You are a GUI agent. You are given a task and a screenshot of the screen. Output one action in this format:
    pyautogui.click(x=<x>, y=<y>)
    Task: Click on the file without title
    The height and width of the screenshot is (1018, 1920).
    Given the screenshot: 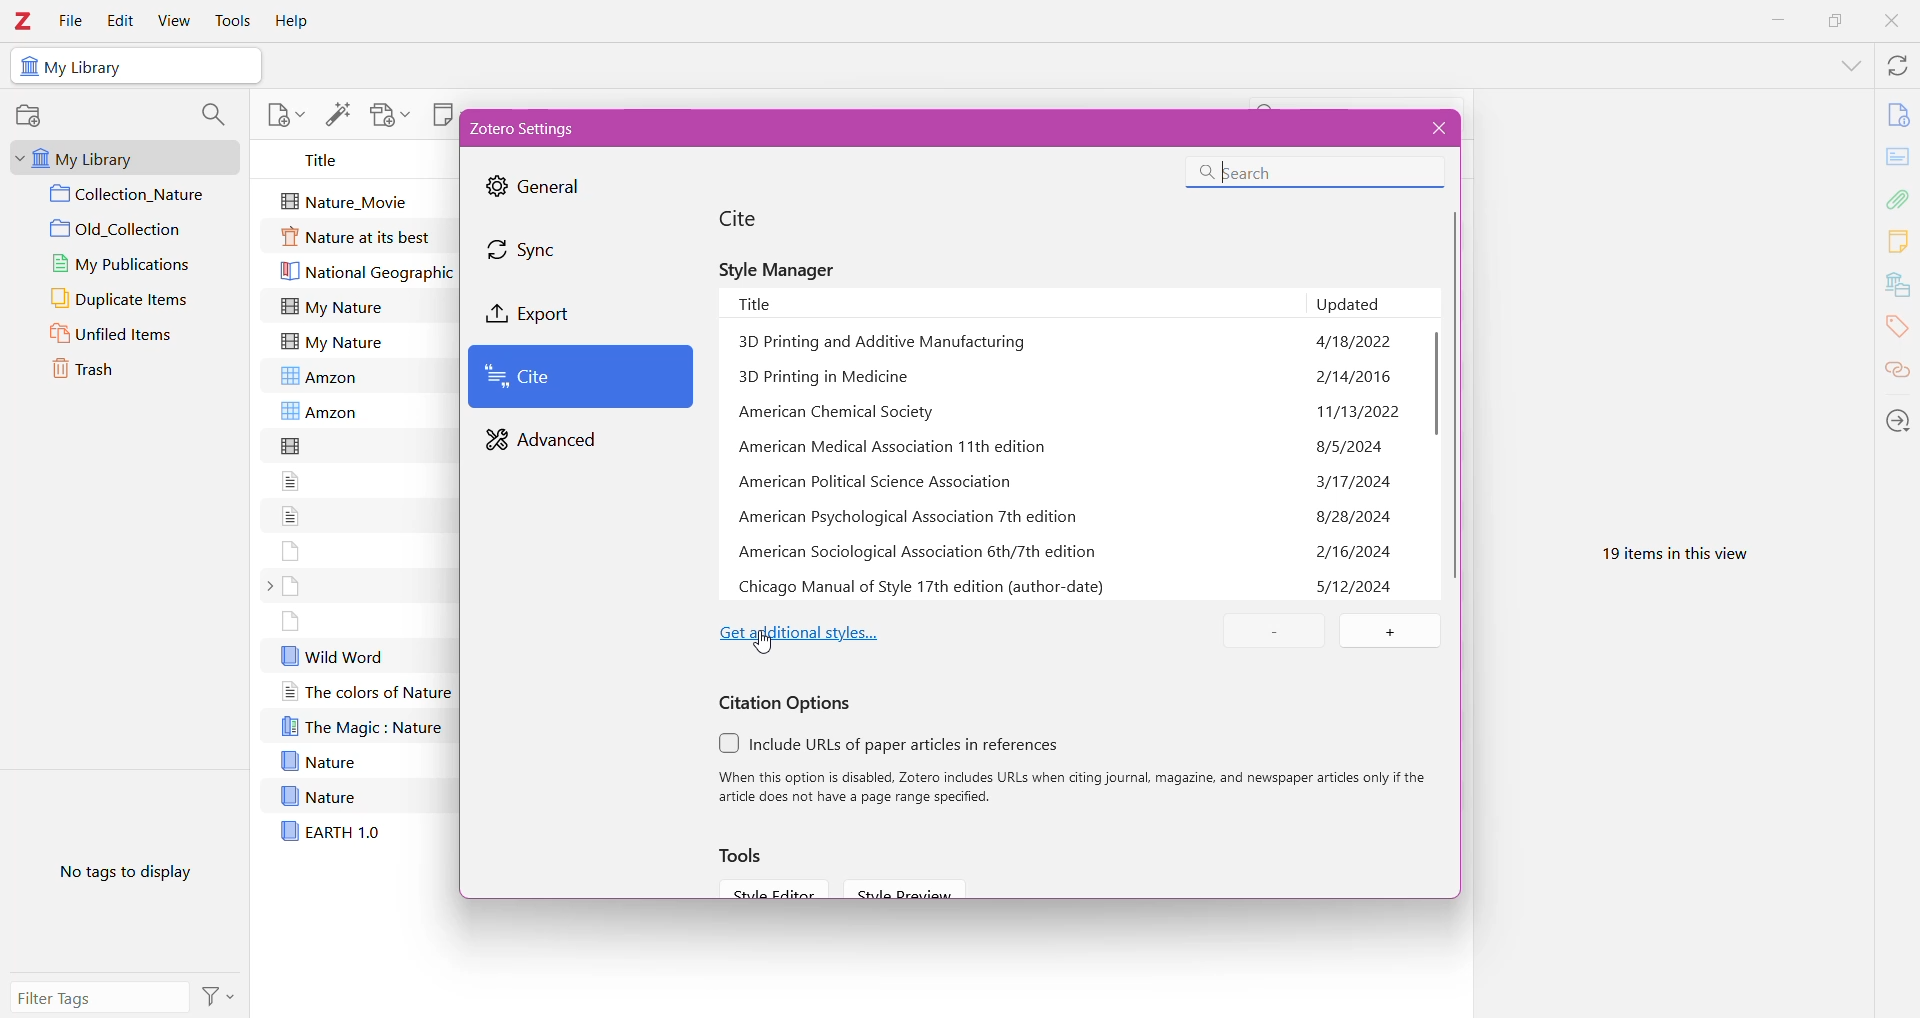 What is the action you would take?
    pyautogui.click(x=291, y=514)
    